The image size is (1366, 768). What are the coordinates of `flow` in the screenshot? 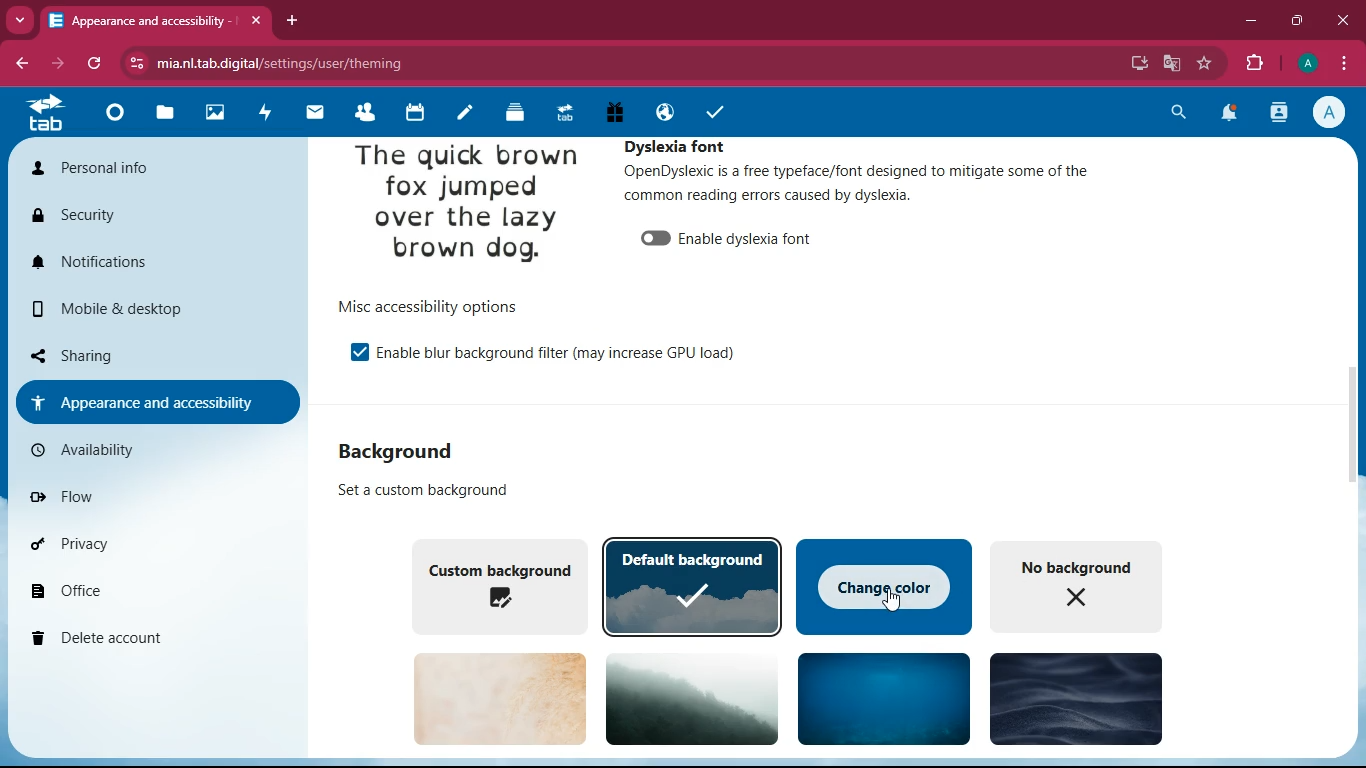 It's located at (120, 493).